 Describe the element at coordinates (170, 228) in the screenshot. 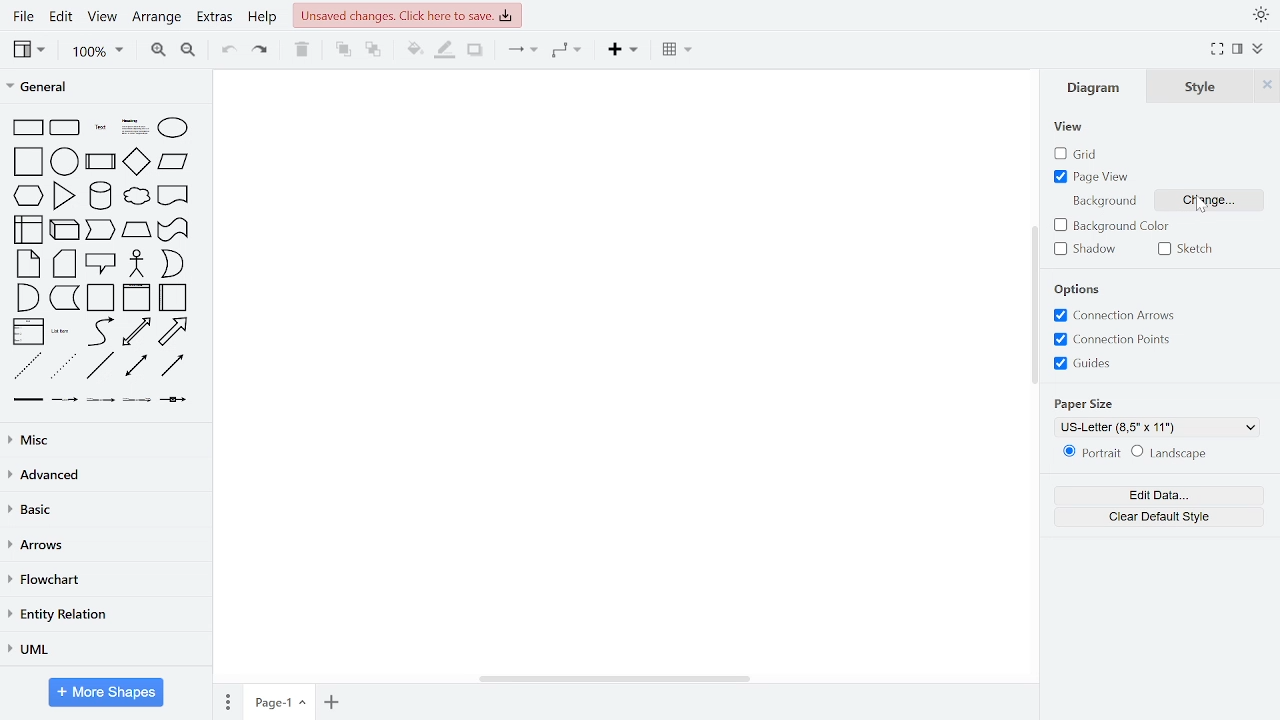

I see `general shapes` at that location.